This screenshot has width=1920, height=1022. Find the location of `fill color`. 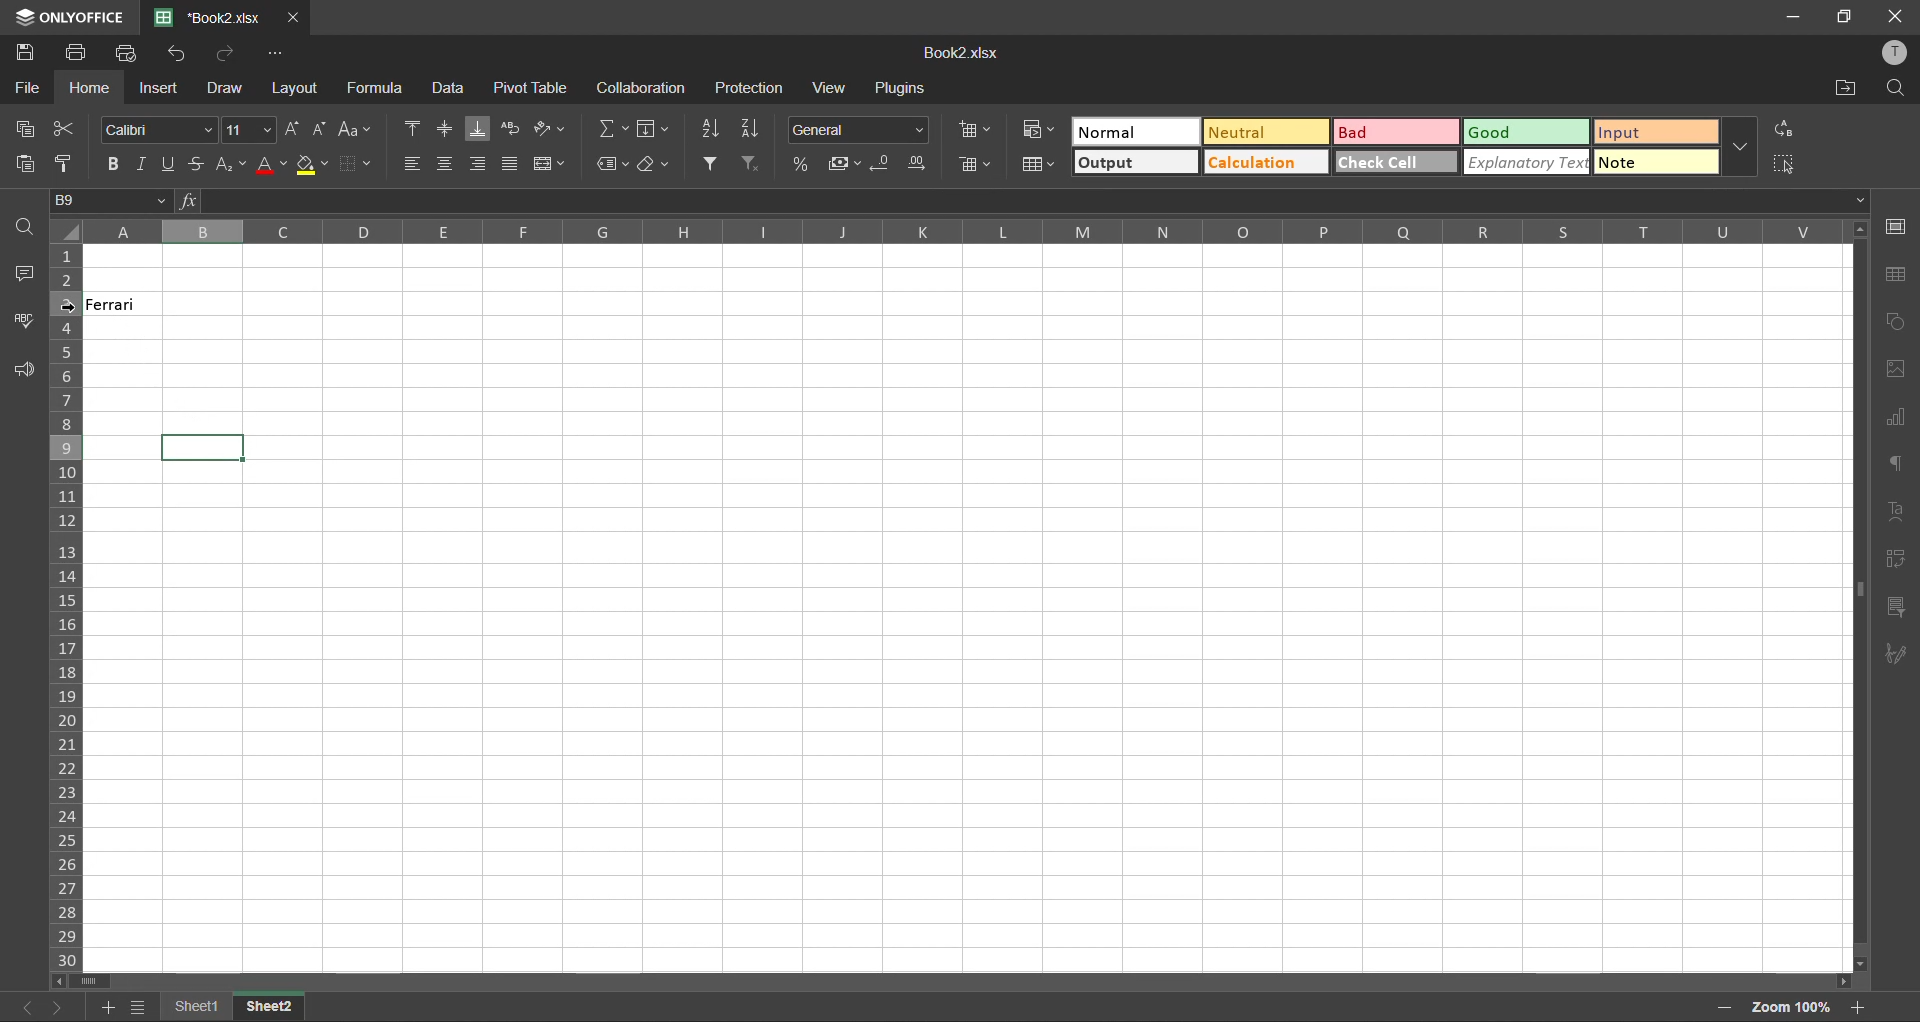

fill color is located at coordinates (311, 163).